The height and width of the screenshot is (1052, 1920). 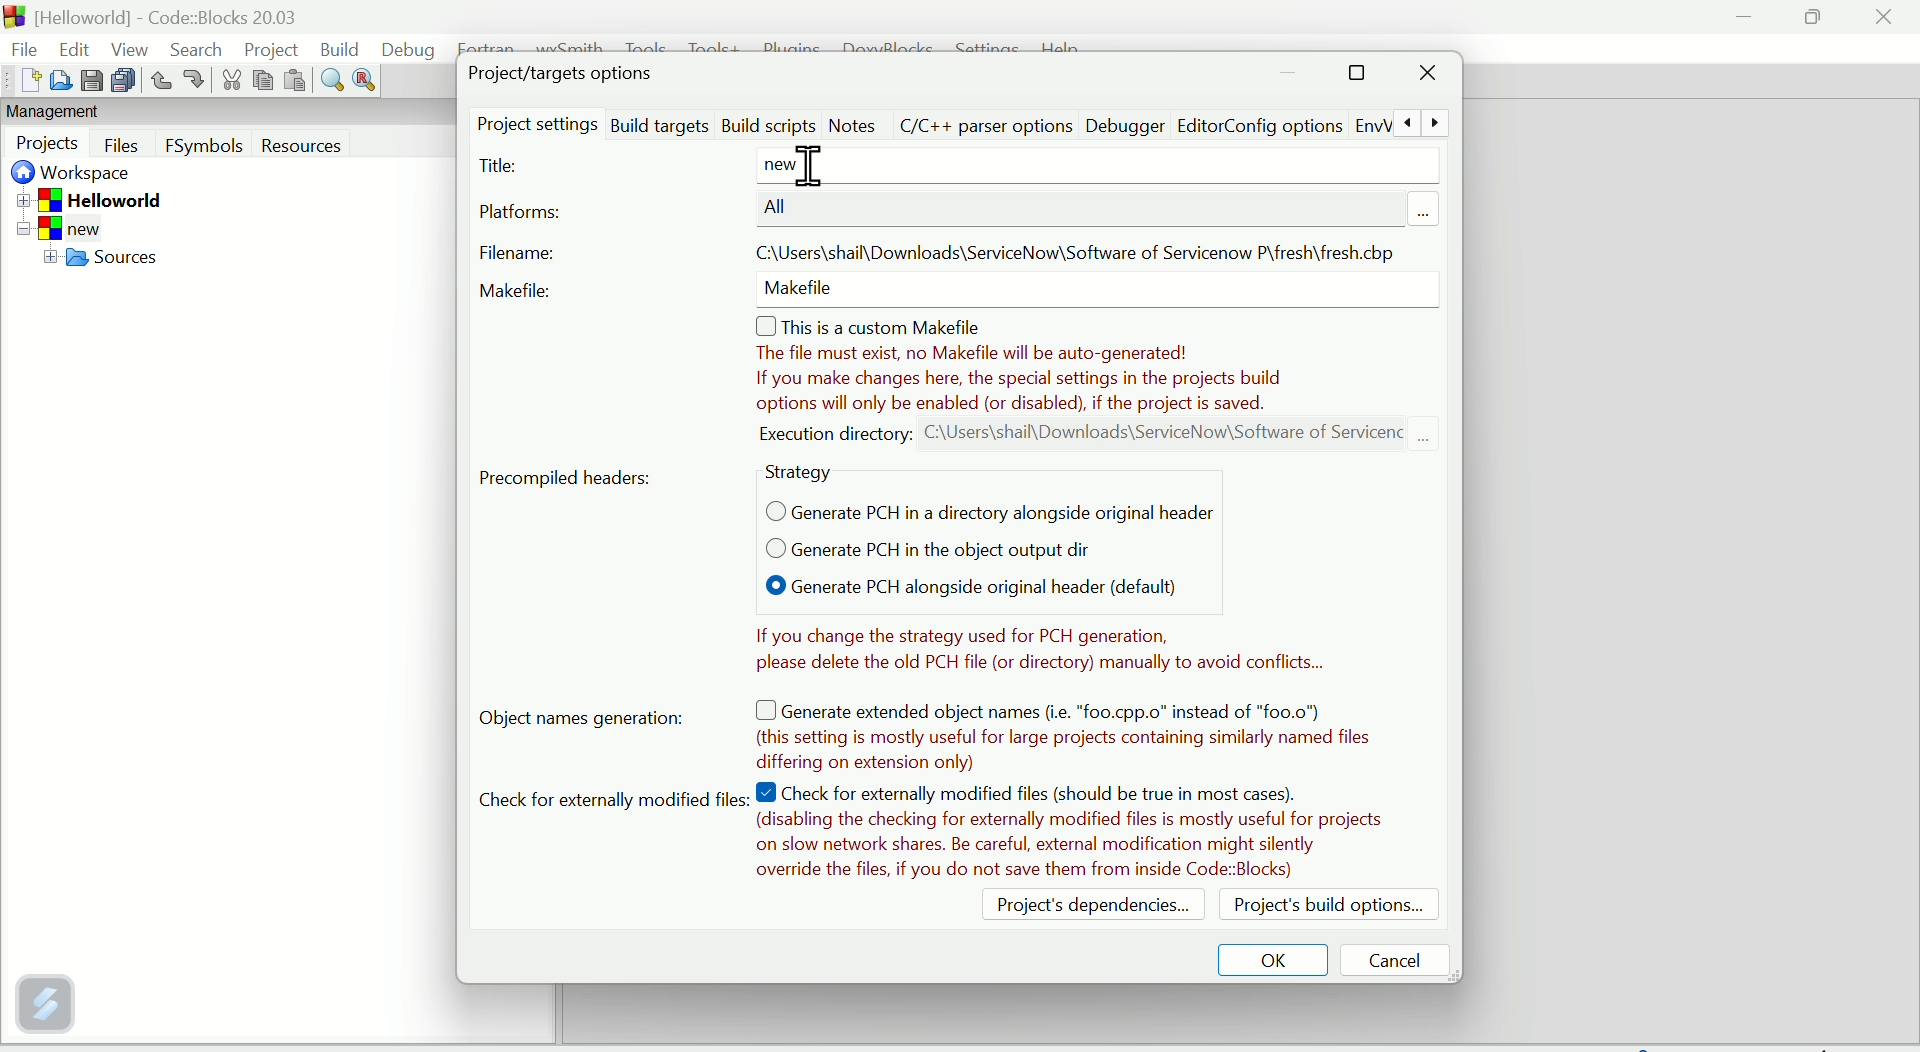 I want to click on Close, so click(x=1427, y=77).